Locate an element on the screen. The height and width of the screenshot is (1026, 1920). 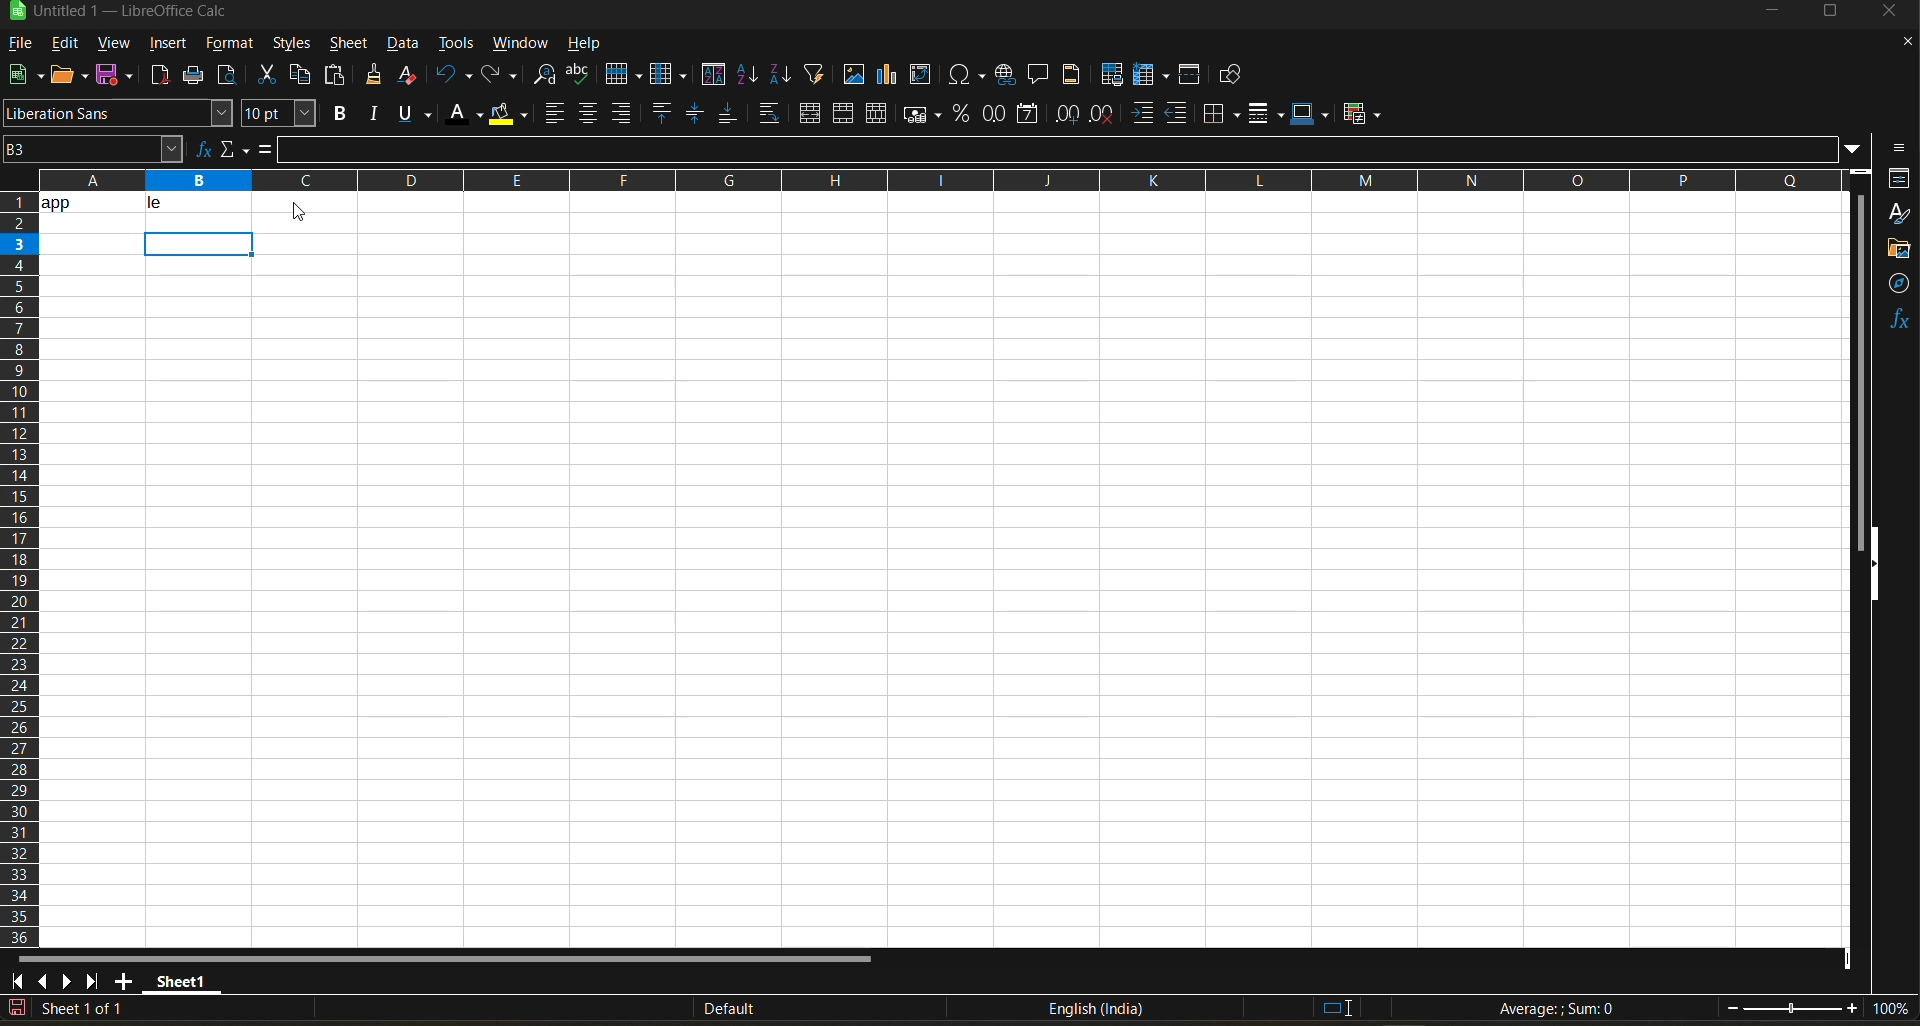
increase indent is located at coordinates (1145, 114).